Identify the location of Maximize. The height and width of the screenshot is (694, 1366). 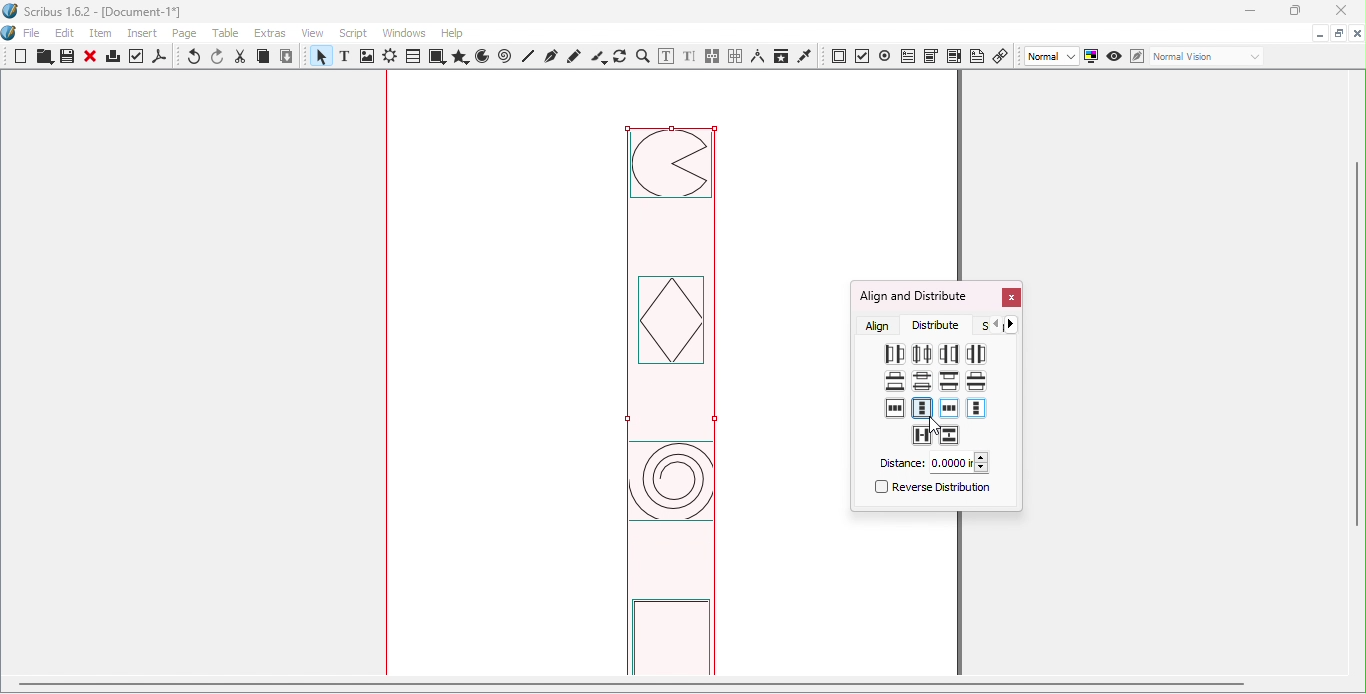
(1338, 32).